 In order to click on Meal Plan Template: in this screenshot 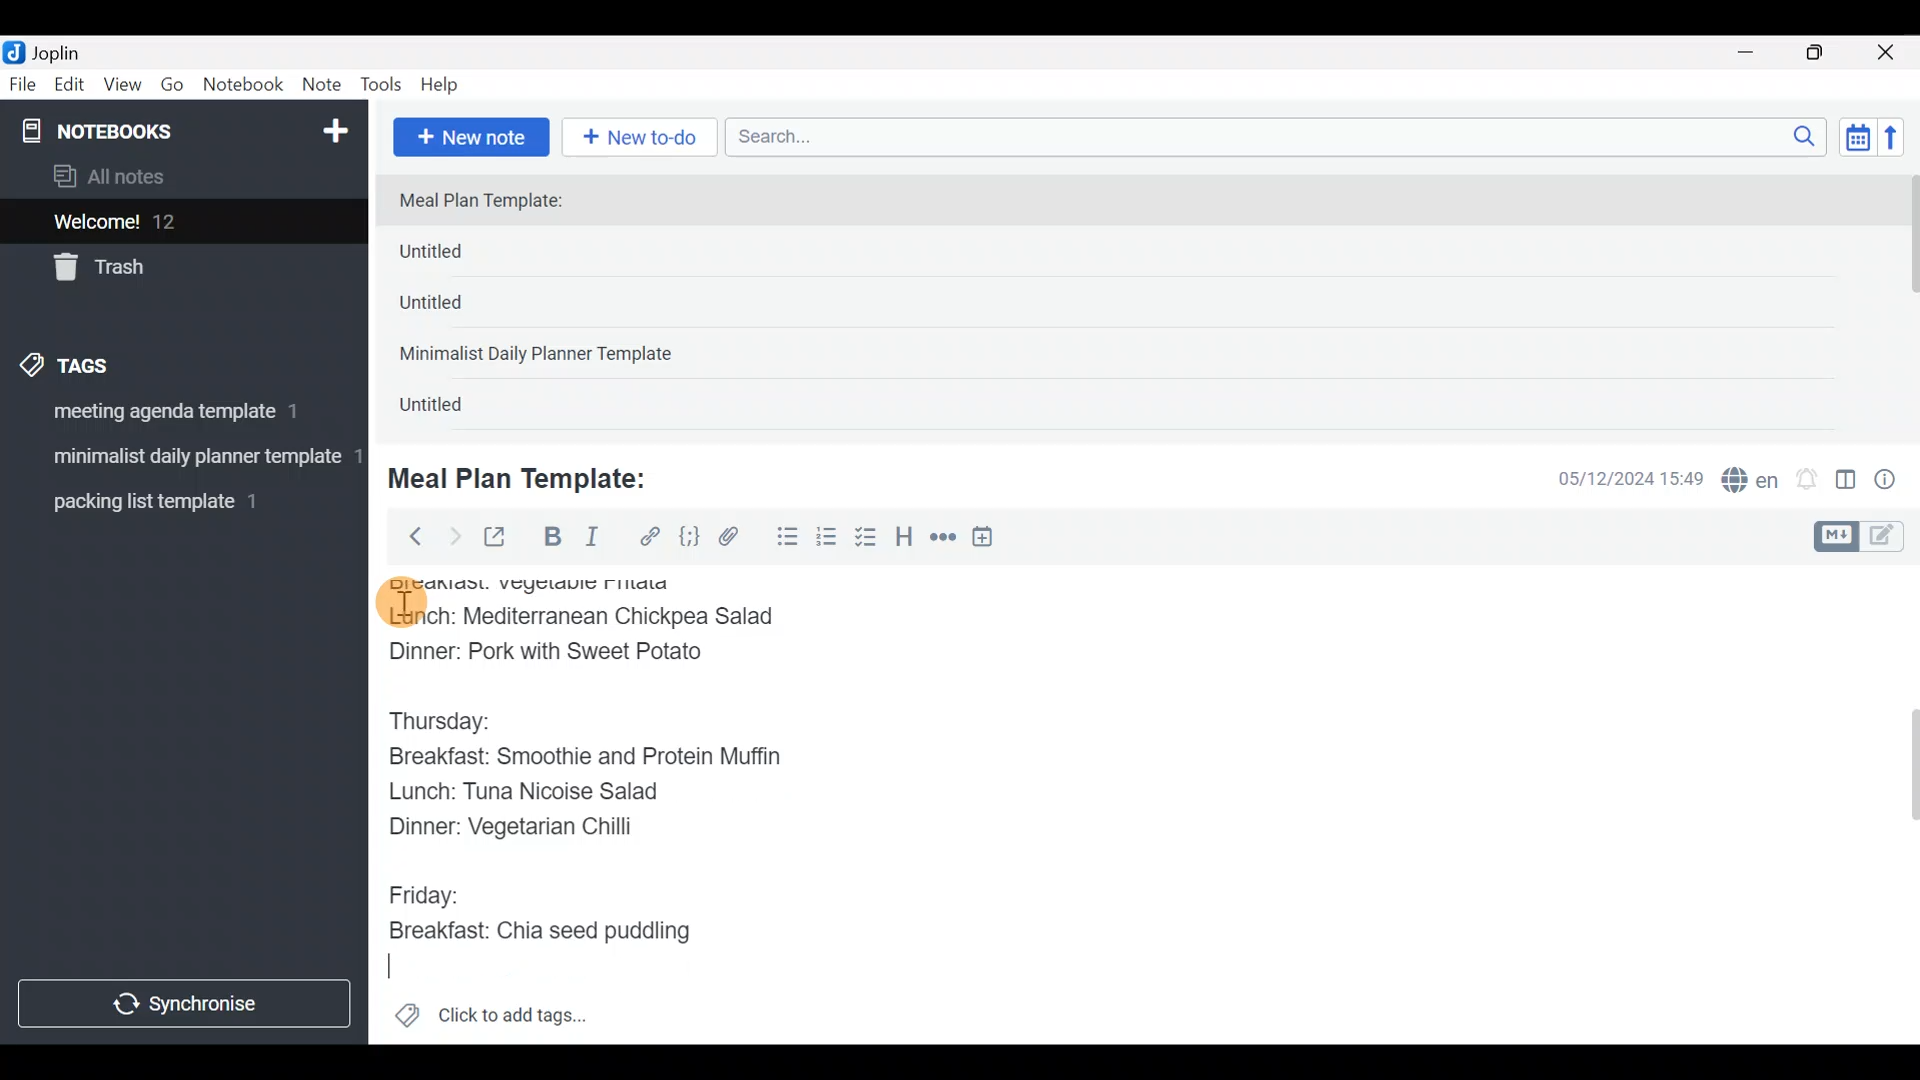, I will do `click(530, 476)`.